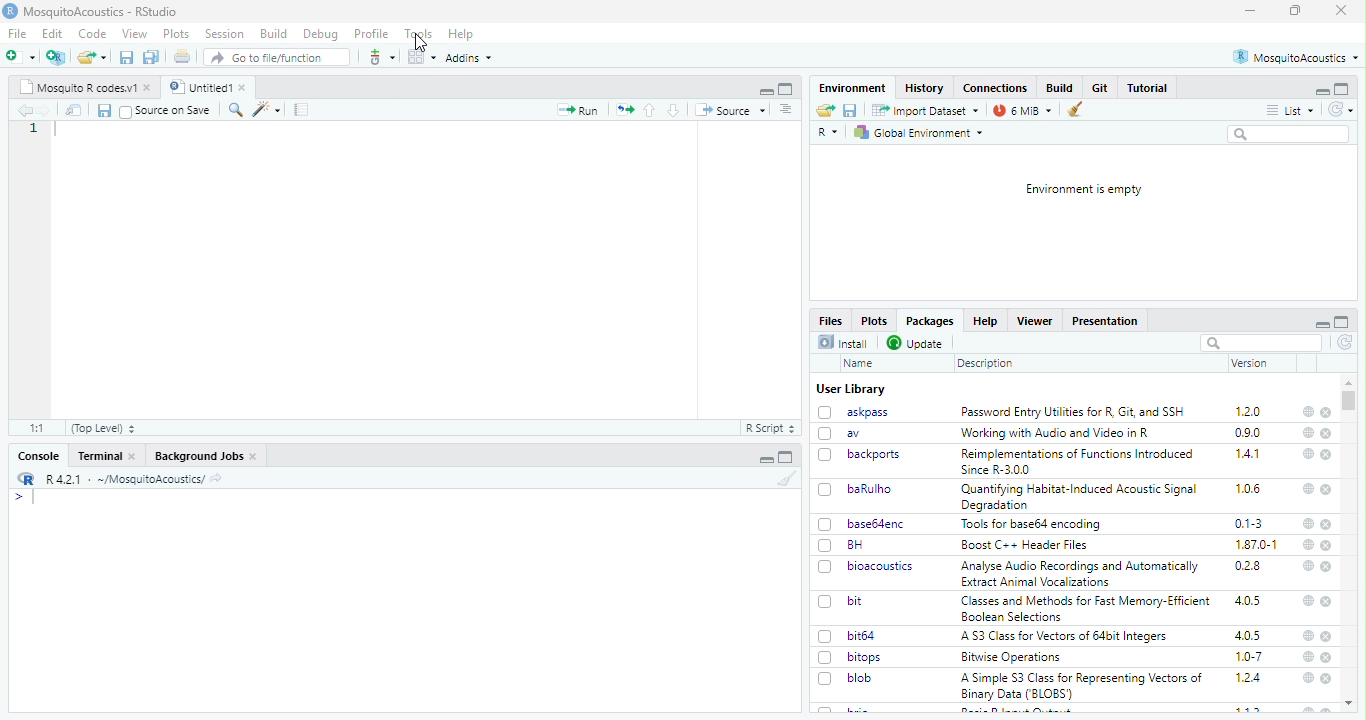 The height and width of the screenshot is (720, 1366). What do you see at coordinates (1310, 544) in the screenshot?
I see `web` at bounding box center [1310, 544].